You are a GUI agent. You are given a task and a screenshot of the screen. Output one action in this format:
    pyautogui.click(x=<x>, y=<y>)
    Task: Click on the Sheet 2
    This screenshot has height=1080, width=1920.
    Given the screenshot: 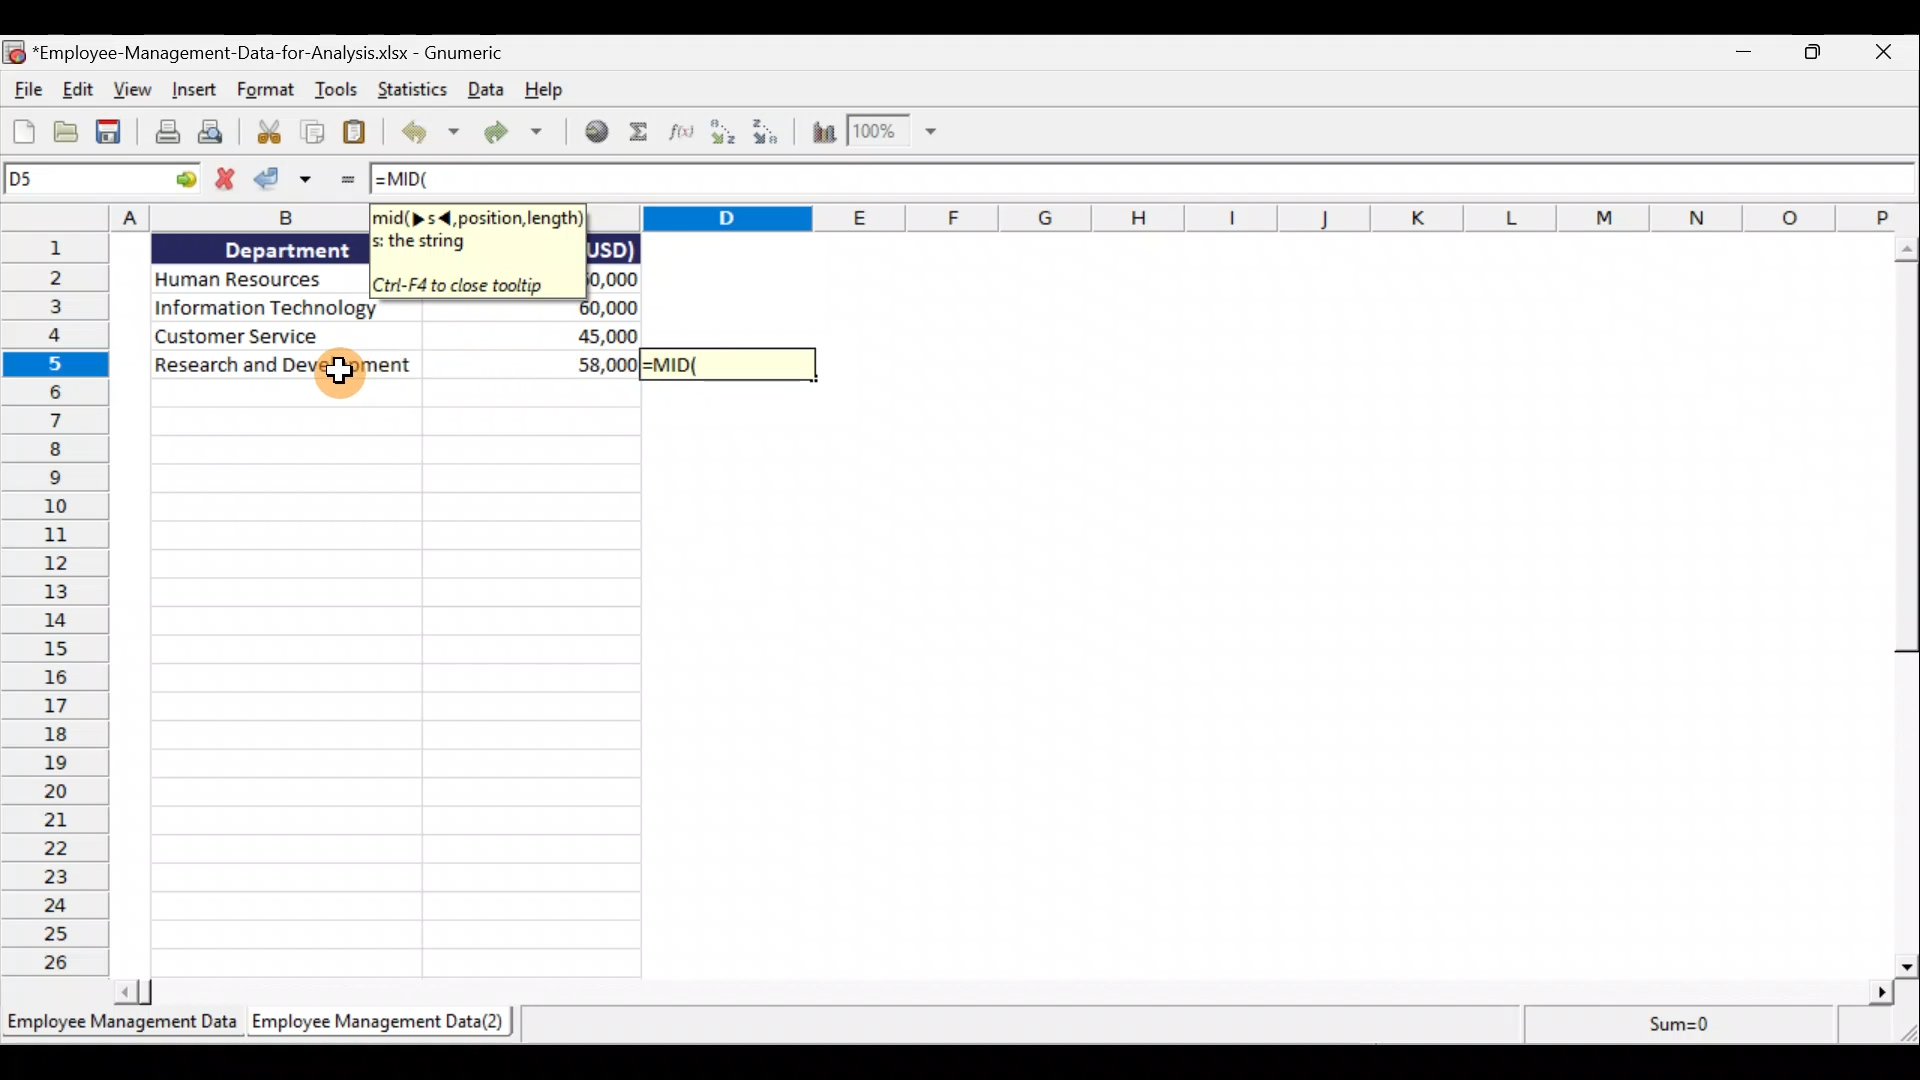 What is the action you would take?
    pyautogui.click(x=388, y=1026)
    